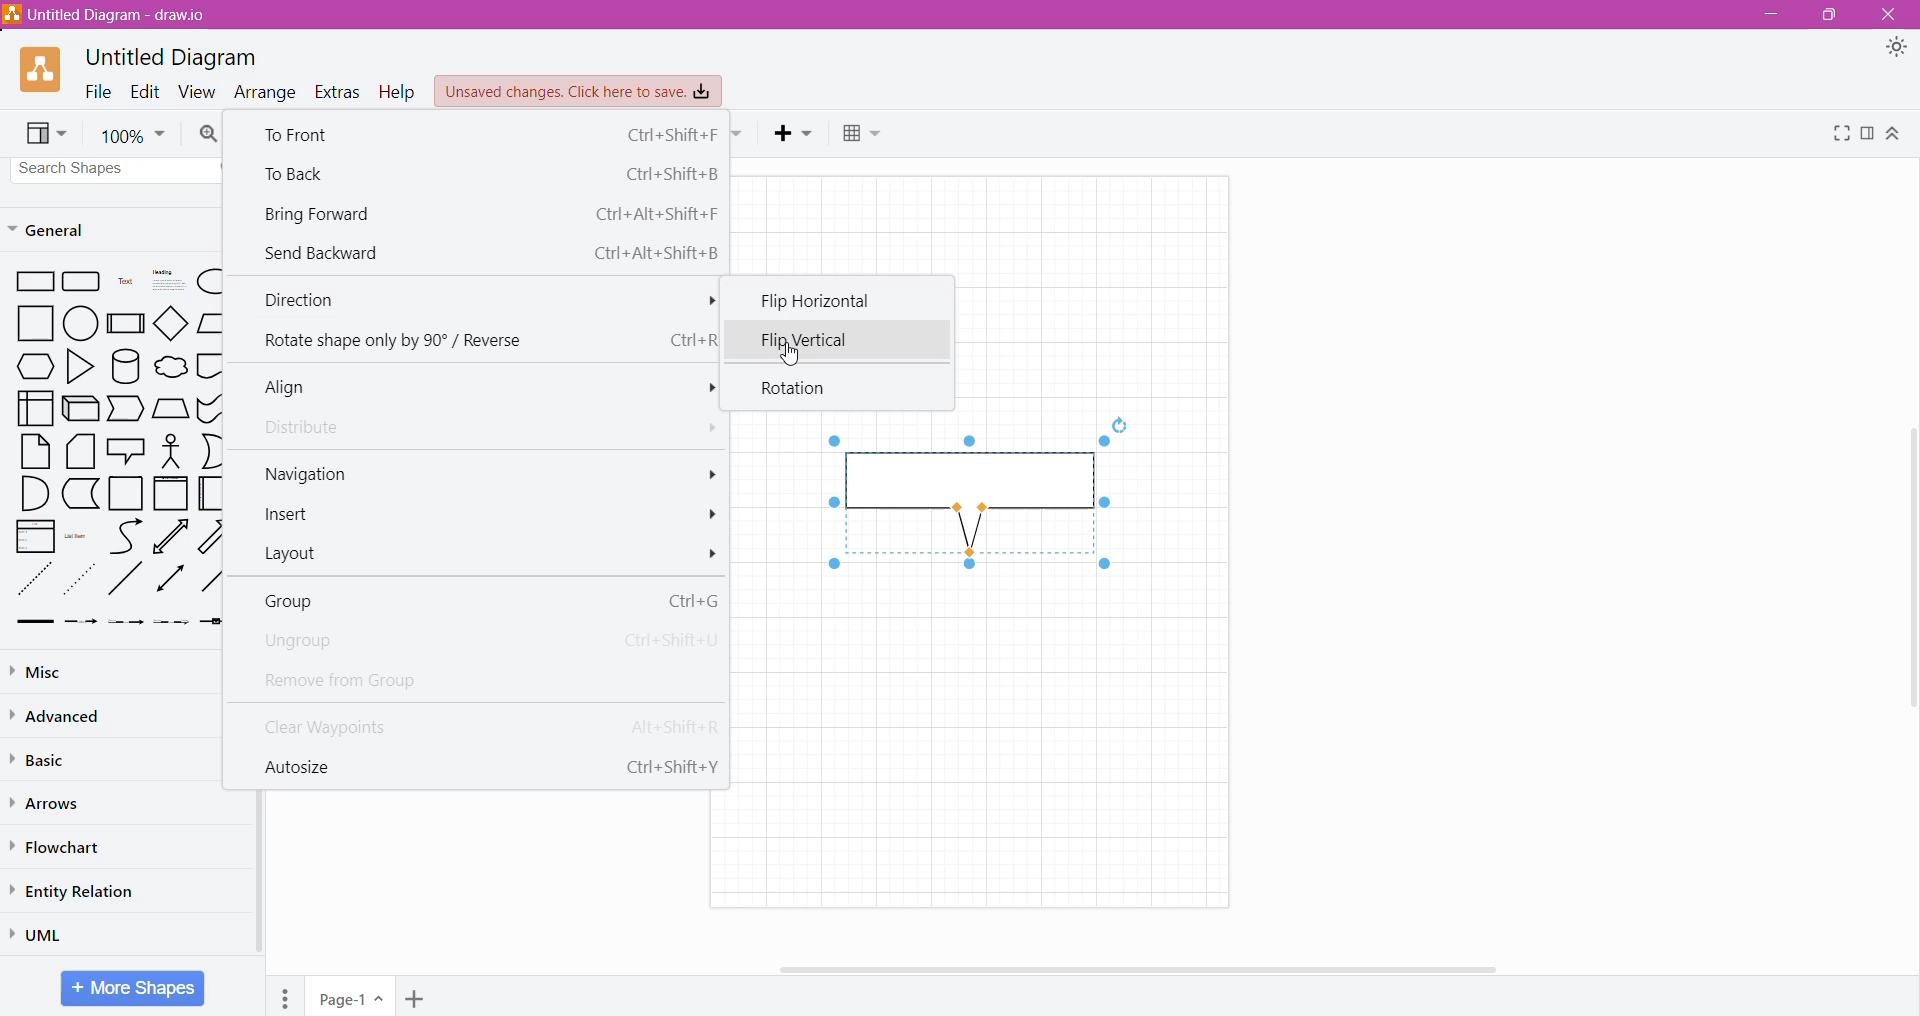  Describe the element at coordinates (352, 996) in the screenshot. I see `Page Name` at that location.